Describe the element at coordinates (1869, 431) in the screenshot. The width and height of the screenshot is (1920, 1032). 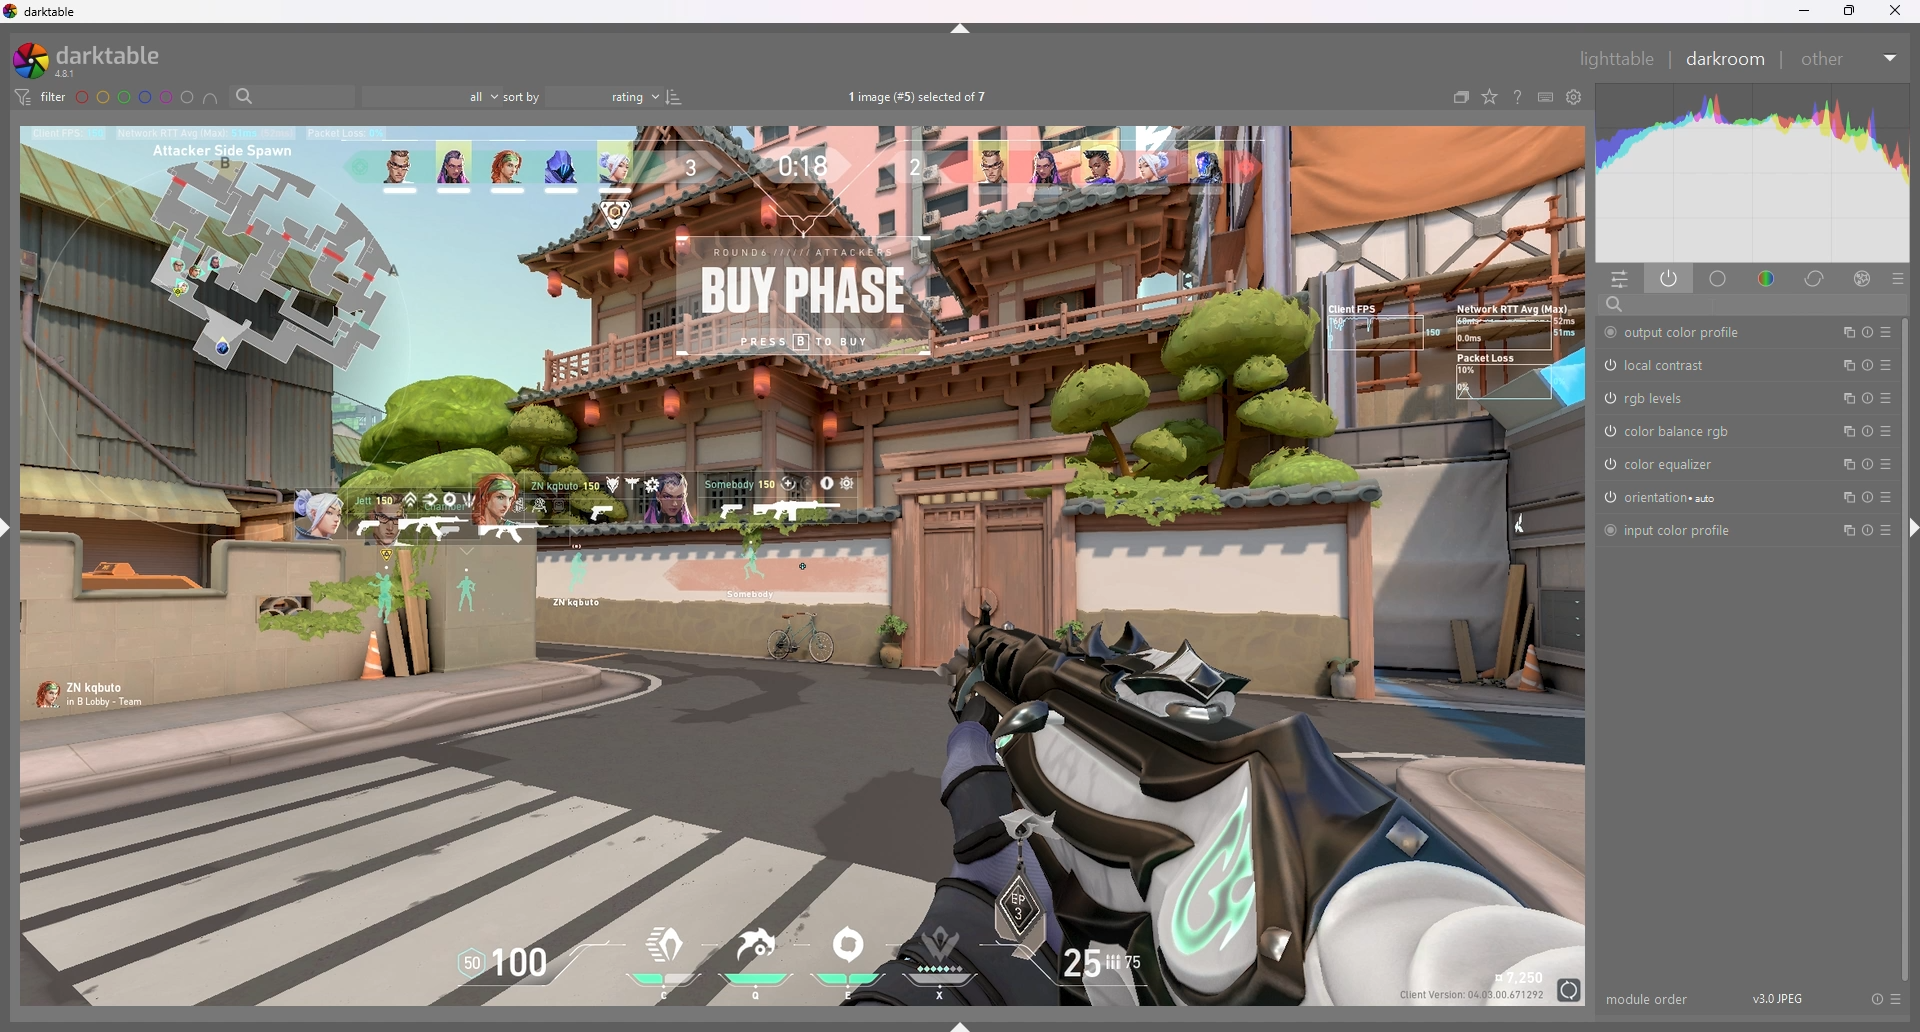
I see `reset` at that location.